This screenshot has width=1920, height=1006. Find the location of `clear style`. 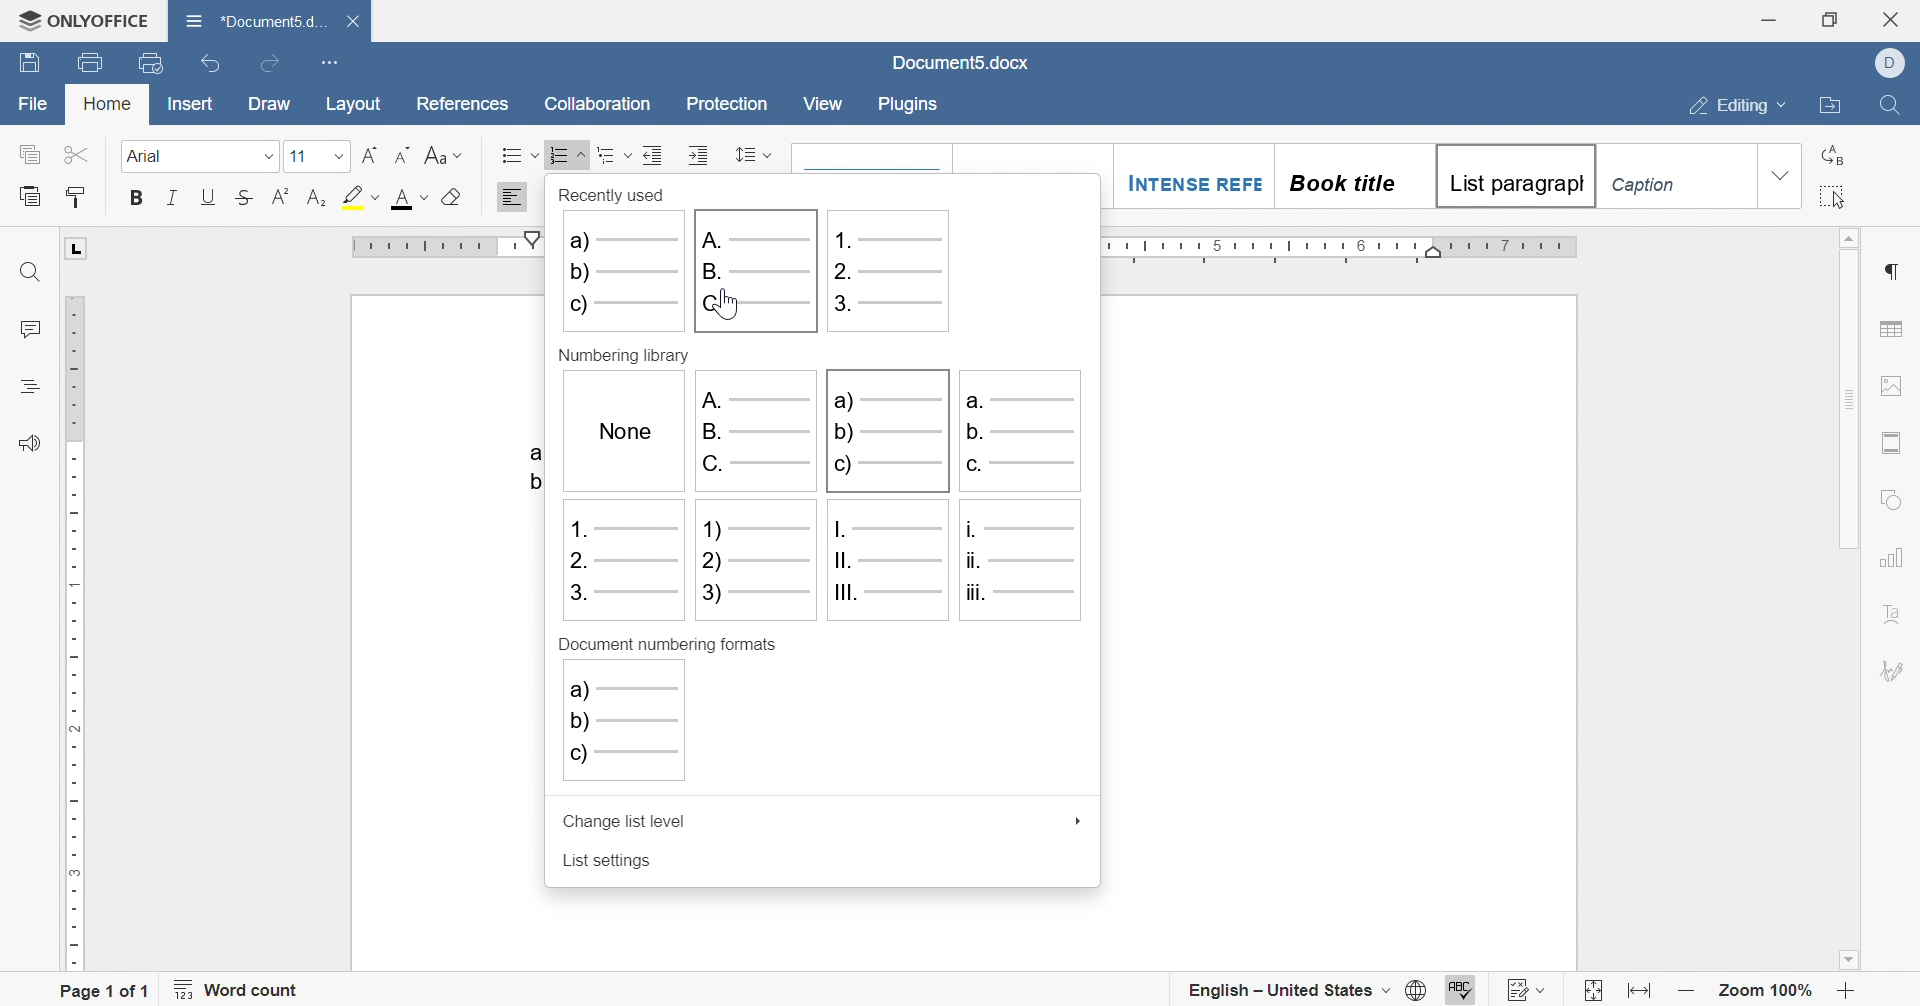

clear style is located at coordinates (454, 197).